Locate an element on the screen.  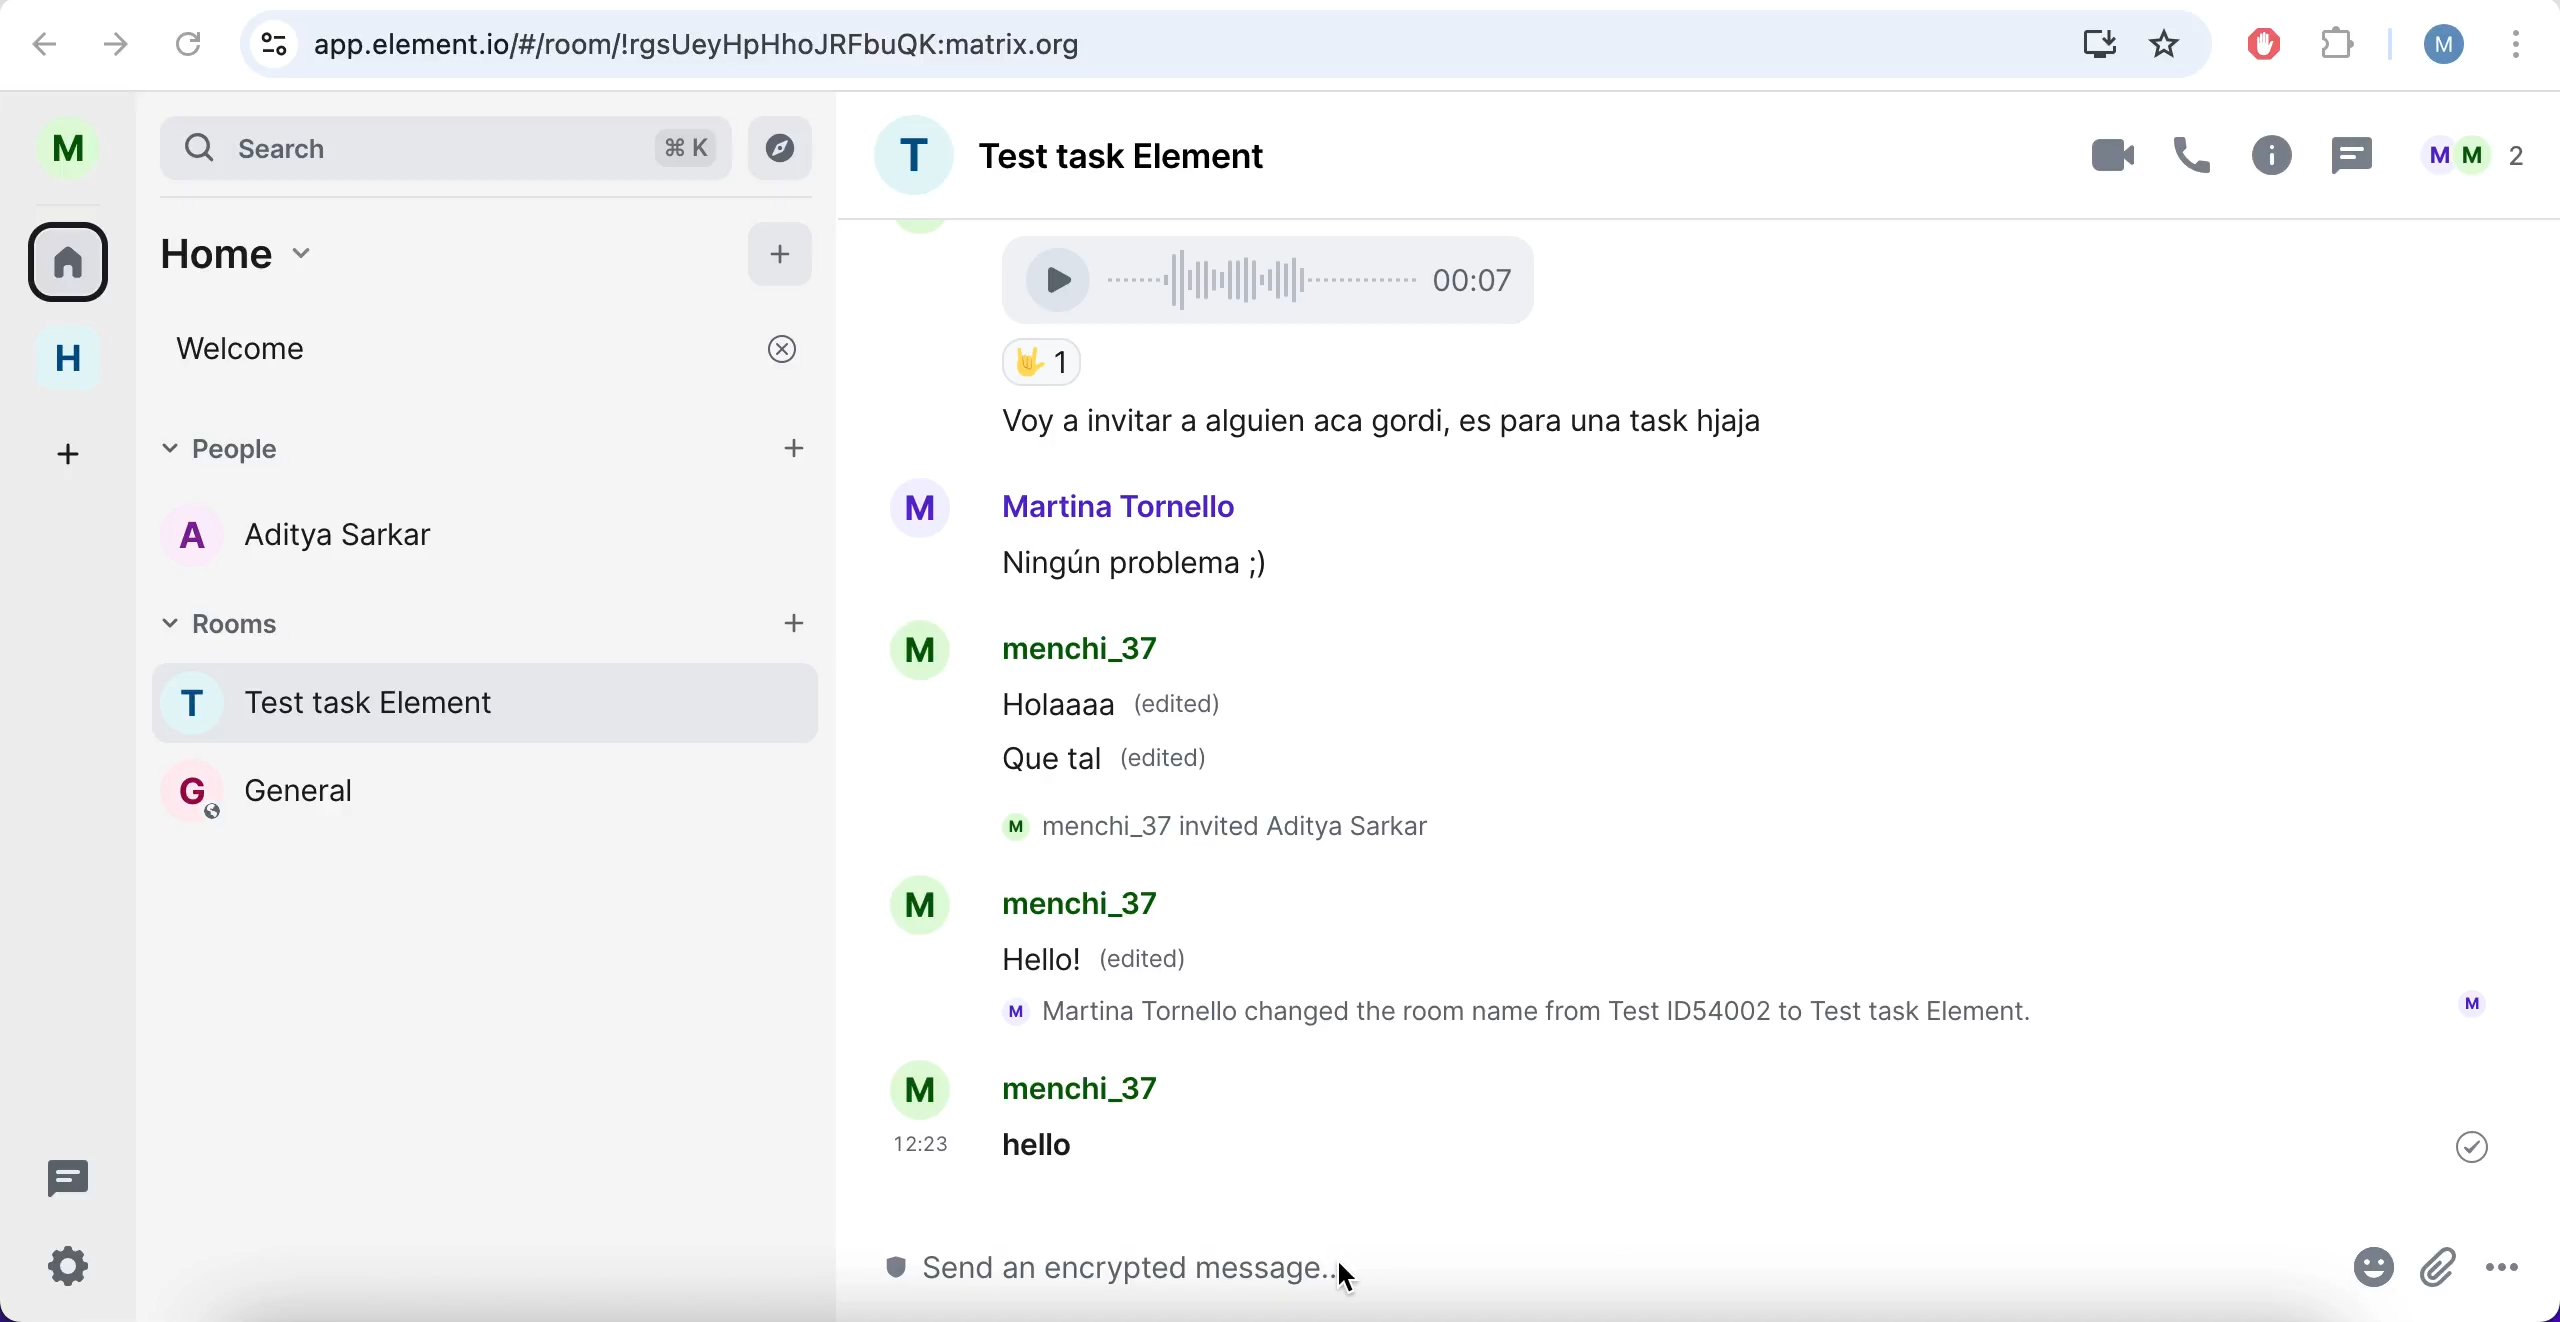
Voy a invitar a alguien aca gordi, es para una task hjaja is located at coordinates (1376, 423).